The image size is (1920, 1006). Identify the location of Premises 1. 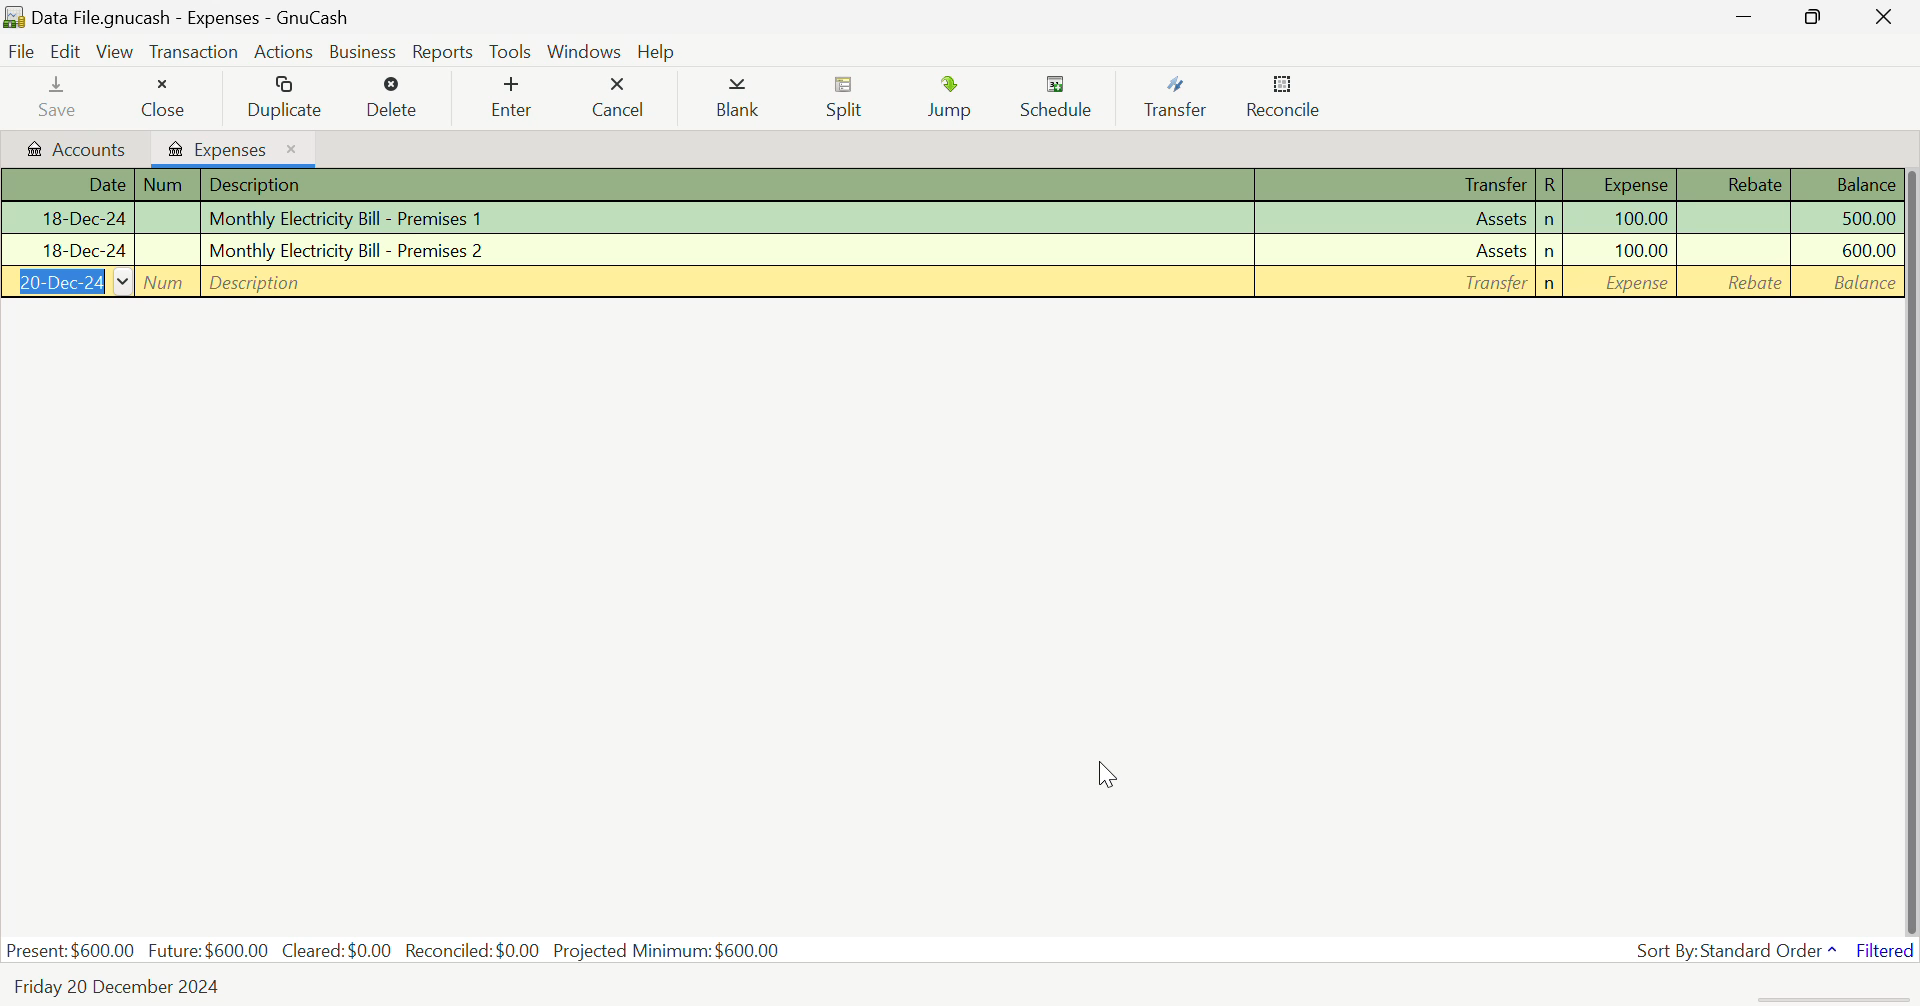
(727, 218).